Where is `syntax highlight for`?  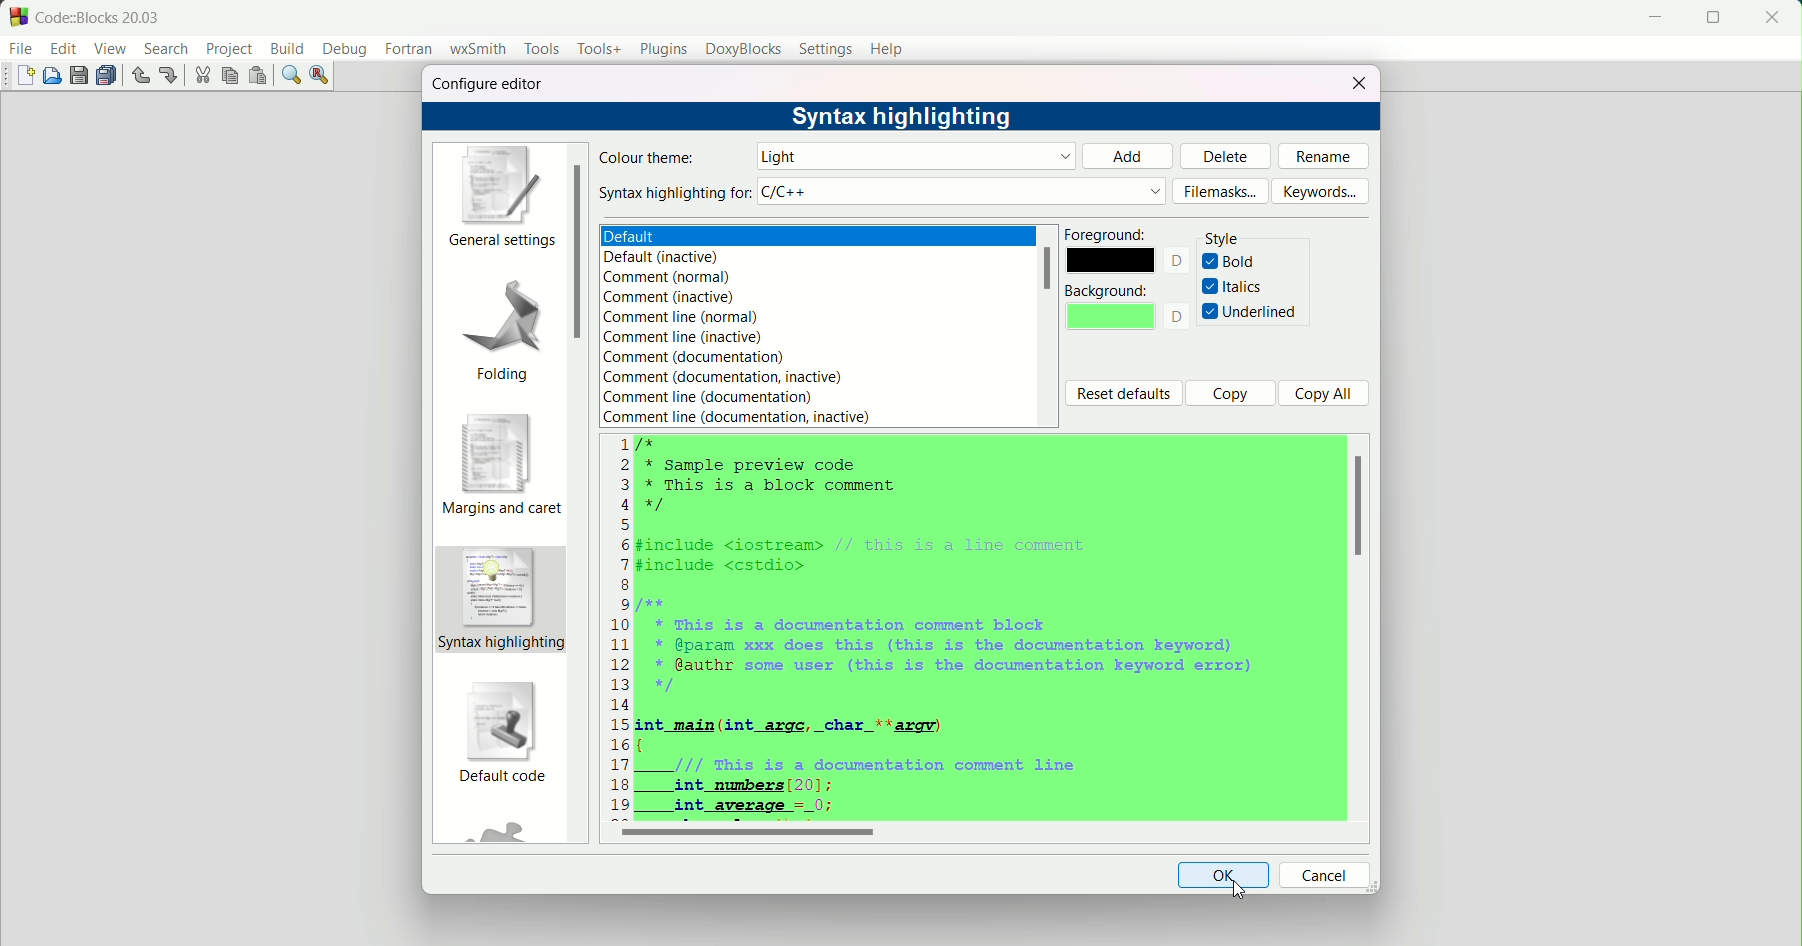 syntax highlight for is located at coordinates (675, 193).